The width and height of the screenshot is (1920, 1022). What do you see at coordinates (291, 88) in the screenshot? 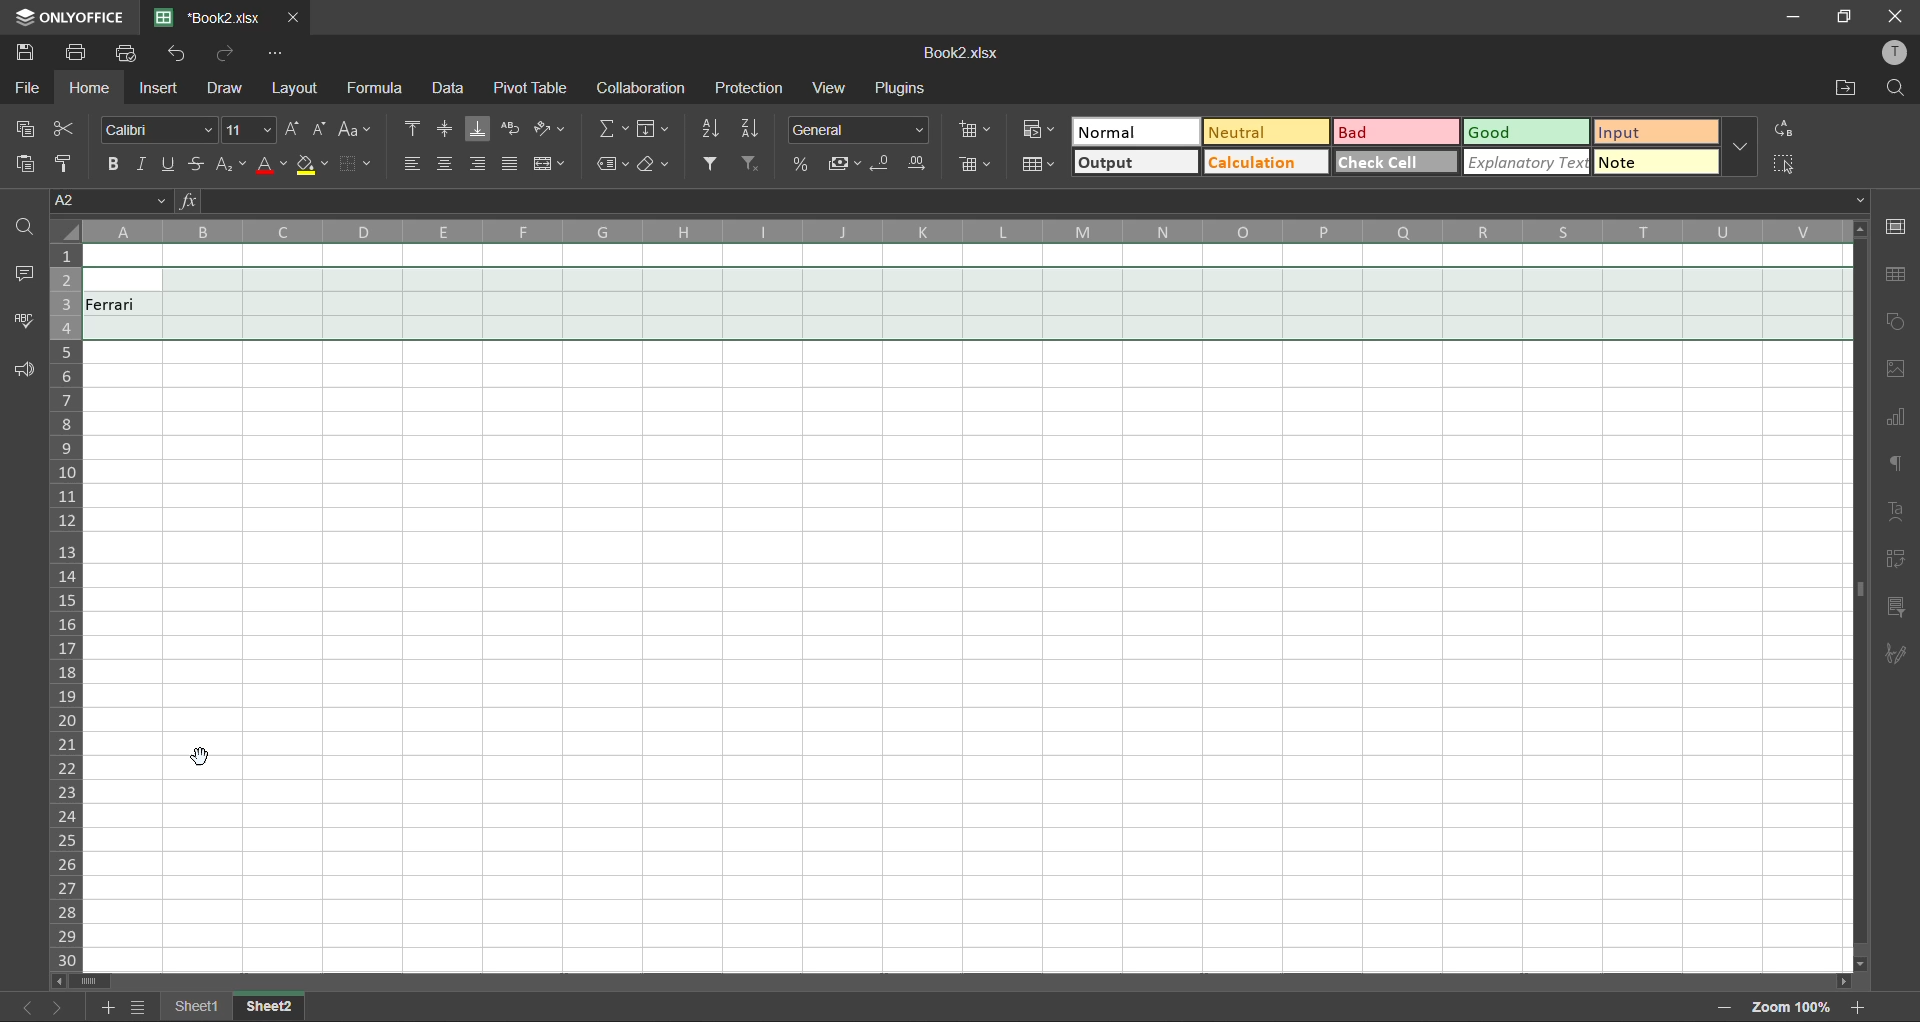
I see `layout` at bounding box center [291, 88].